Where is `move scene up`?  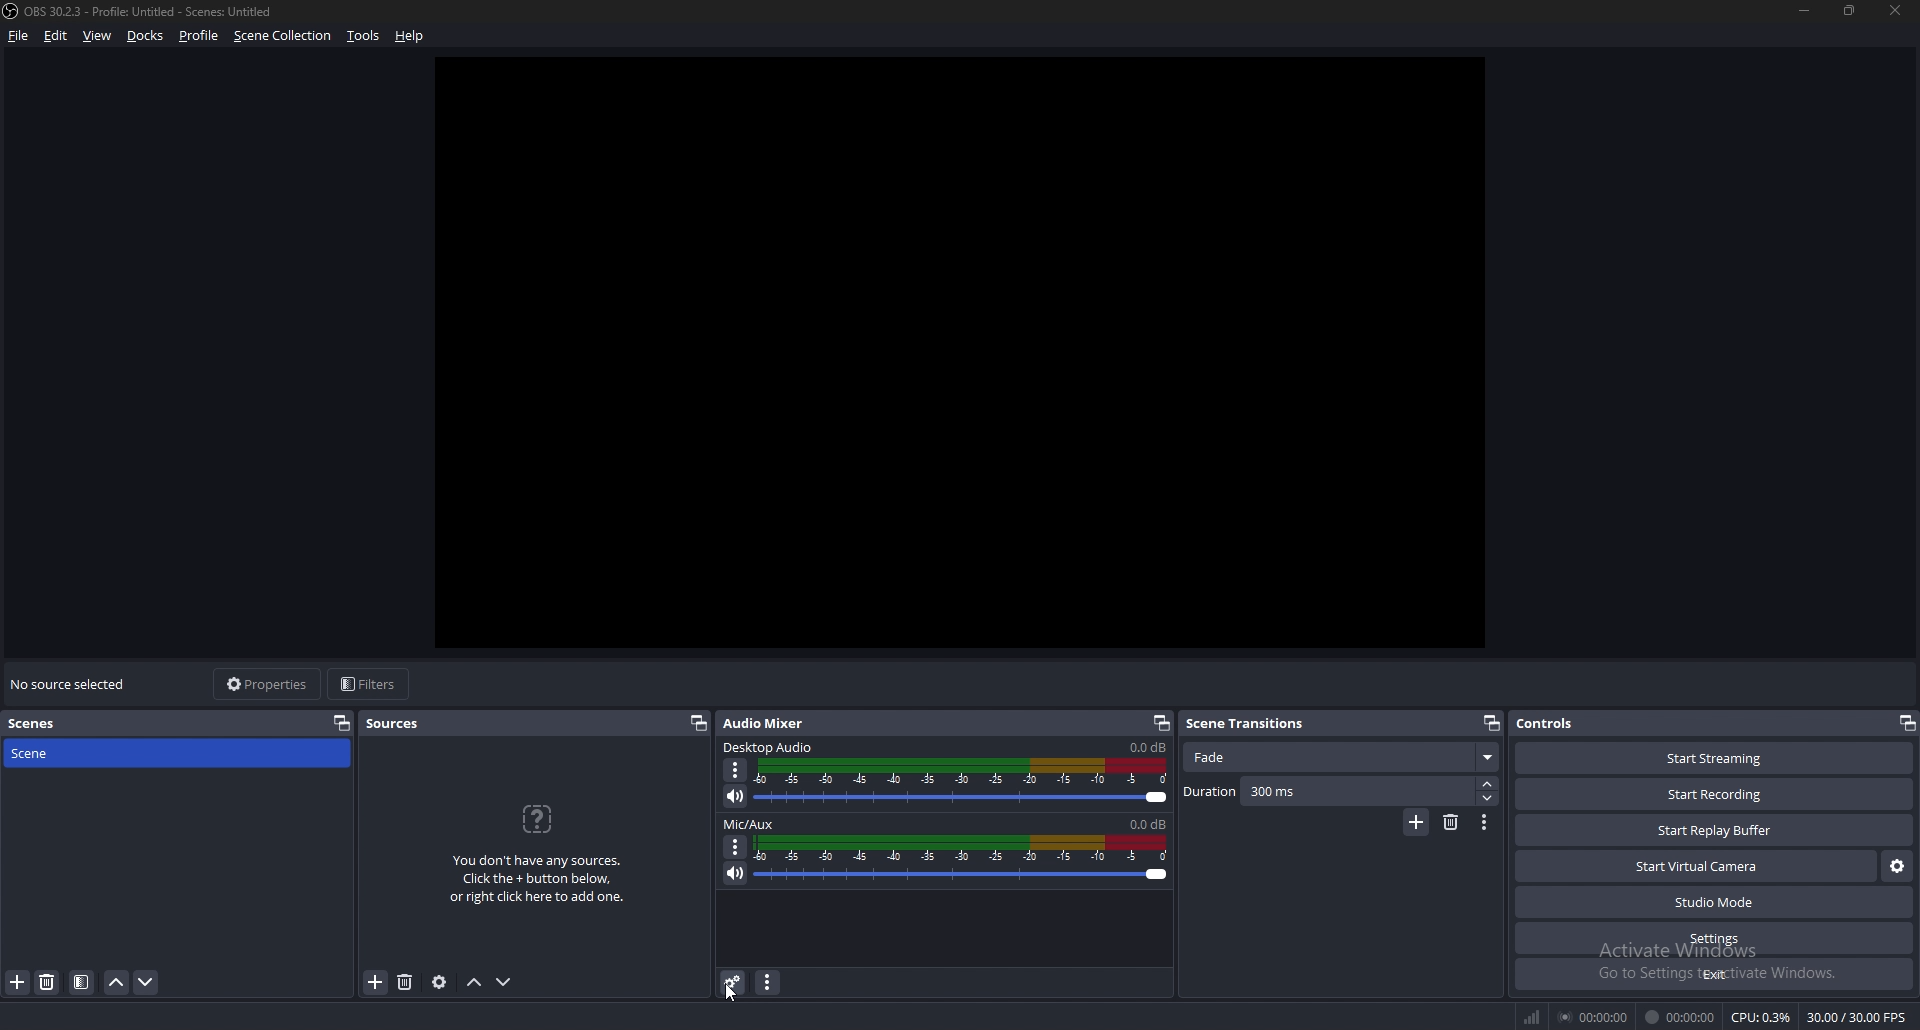
move scene up is located at coordinates (116, 982).